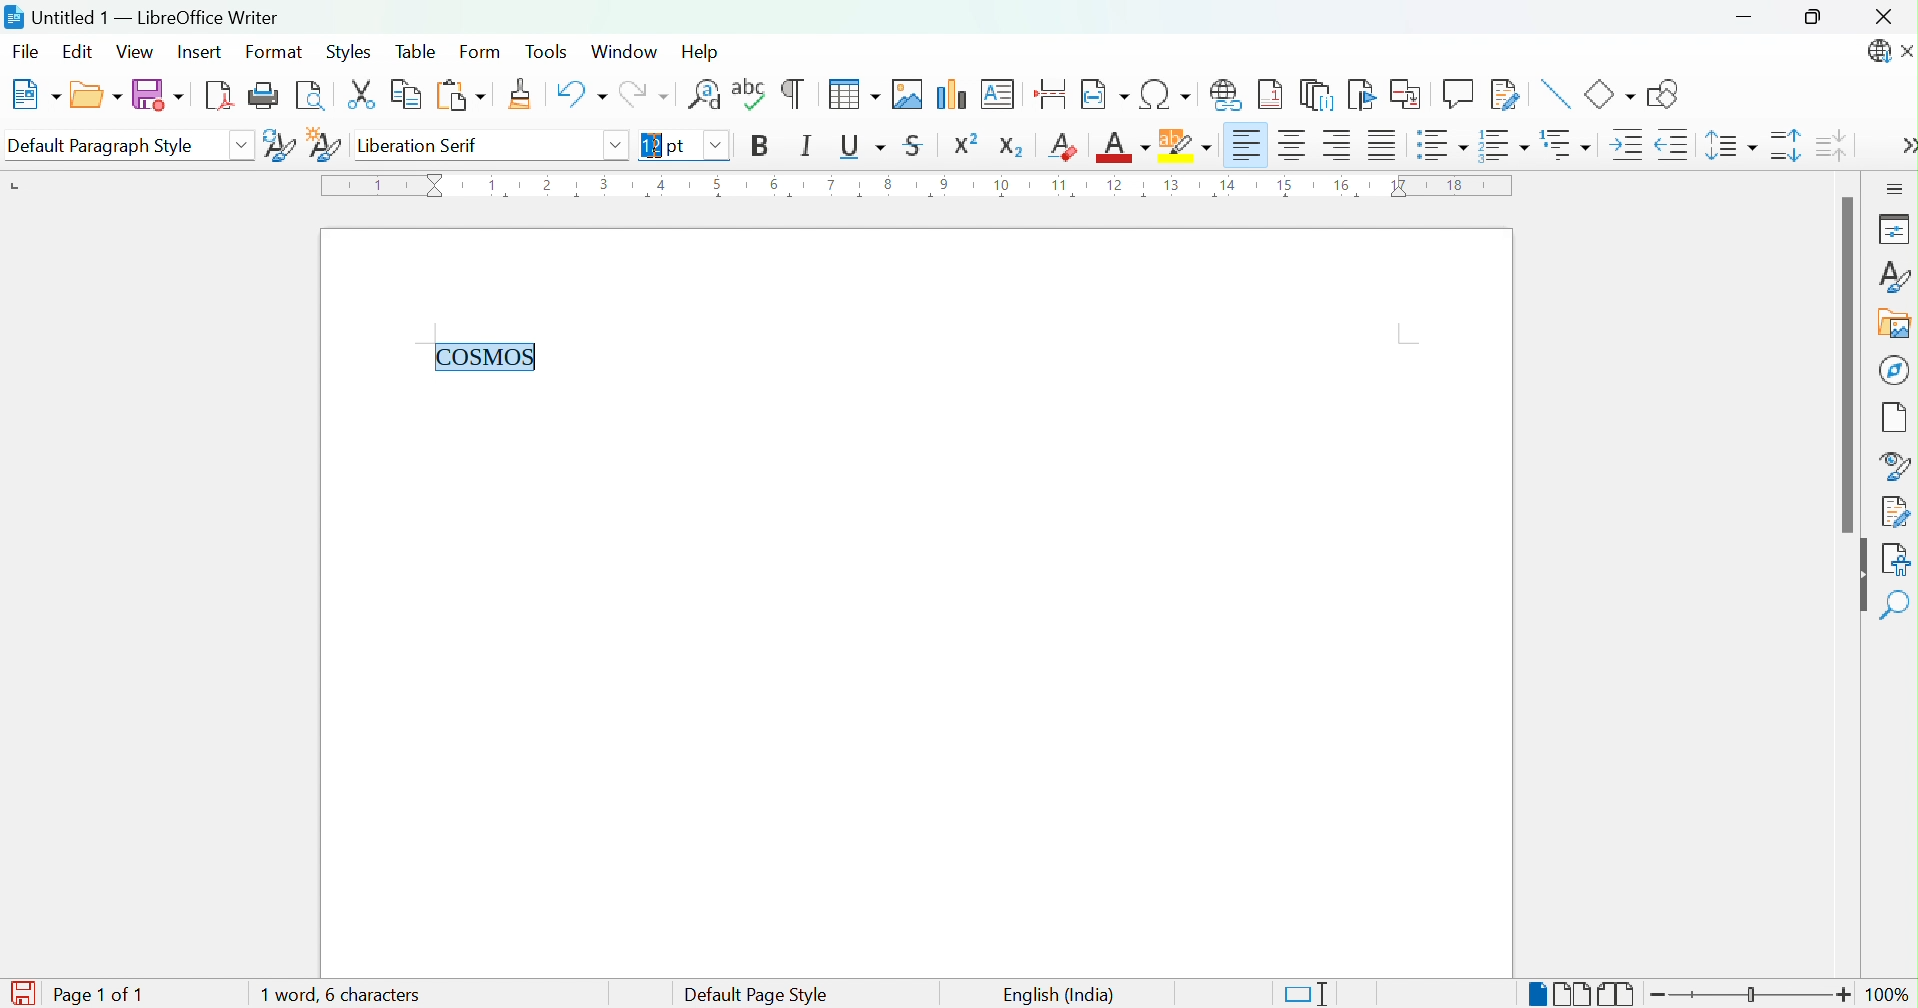  Describe the element at coordinates (1895, 188) in the screenshot. I see `Sidebar Settings` at that location.